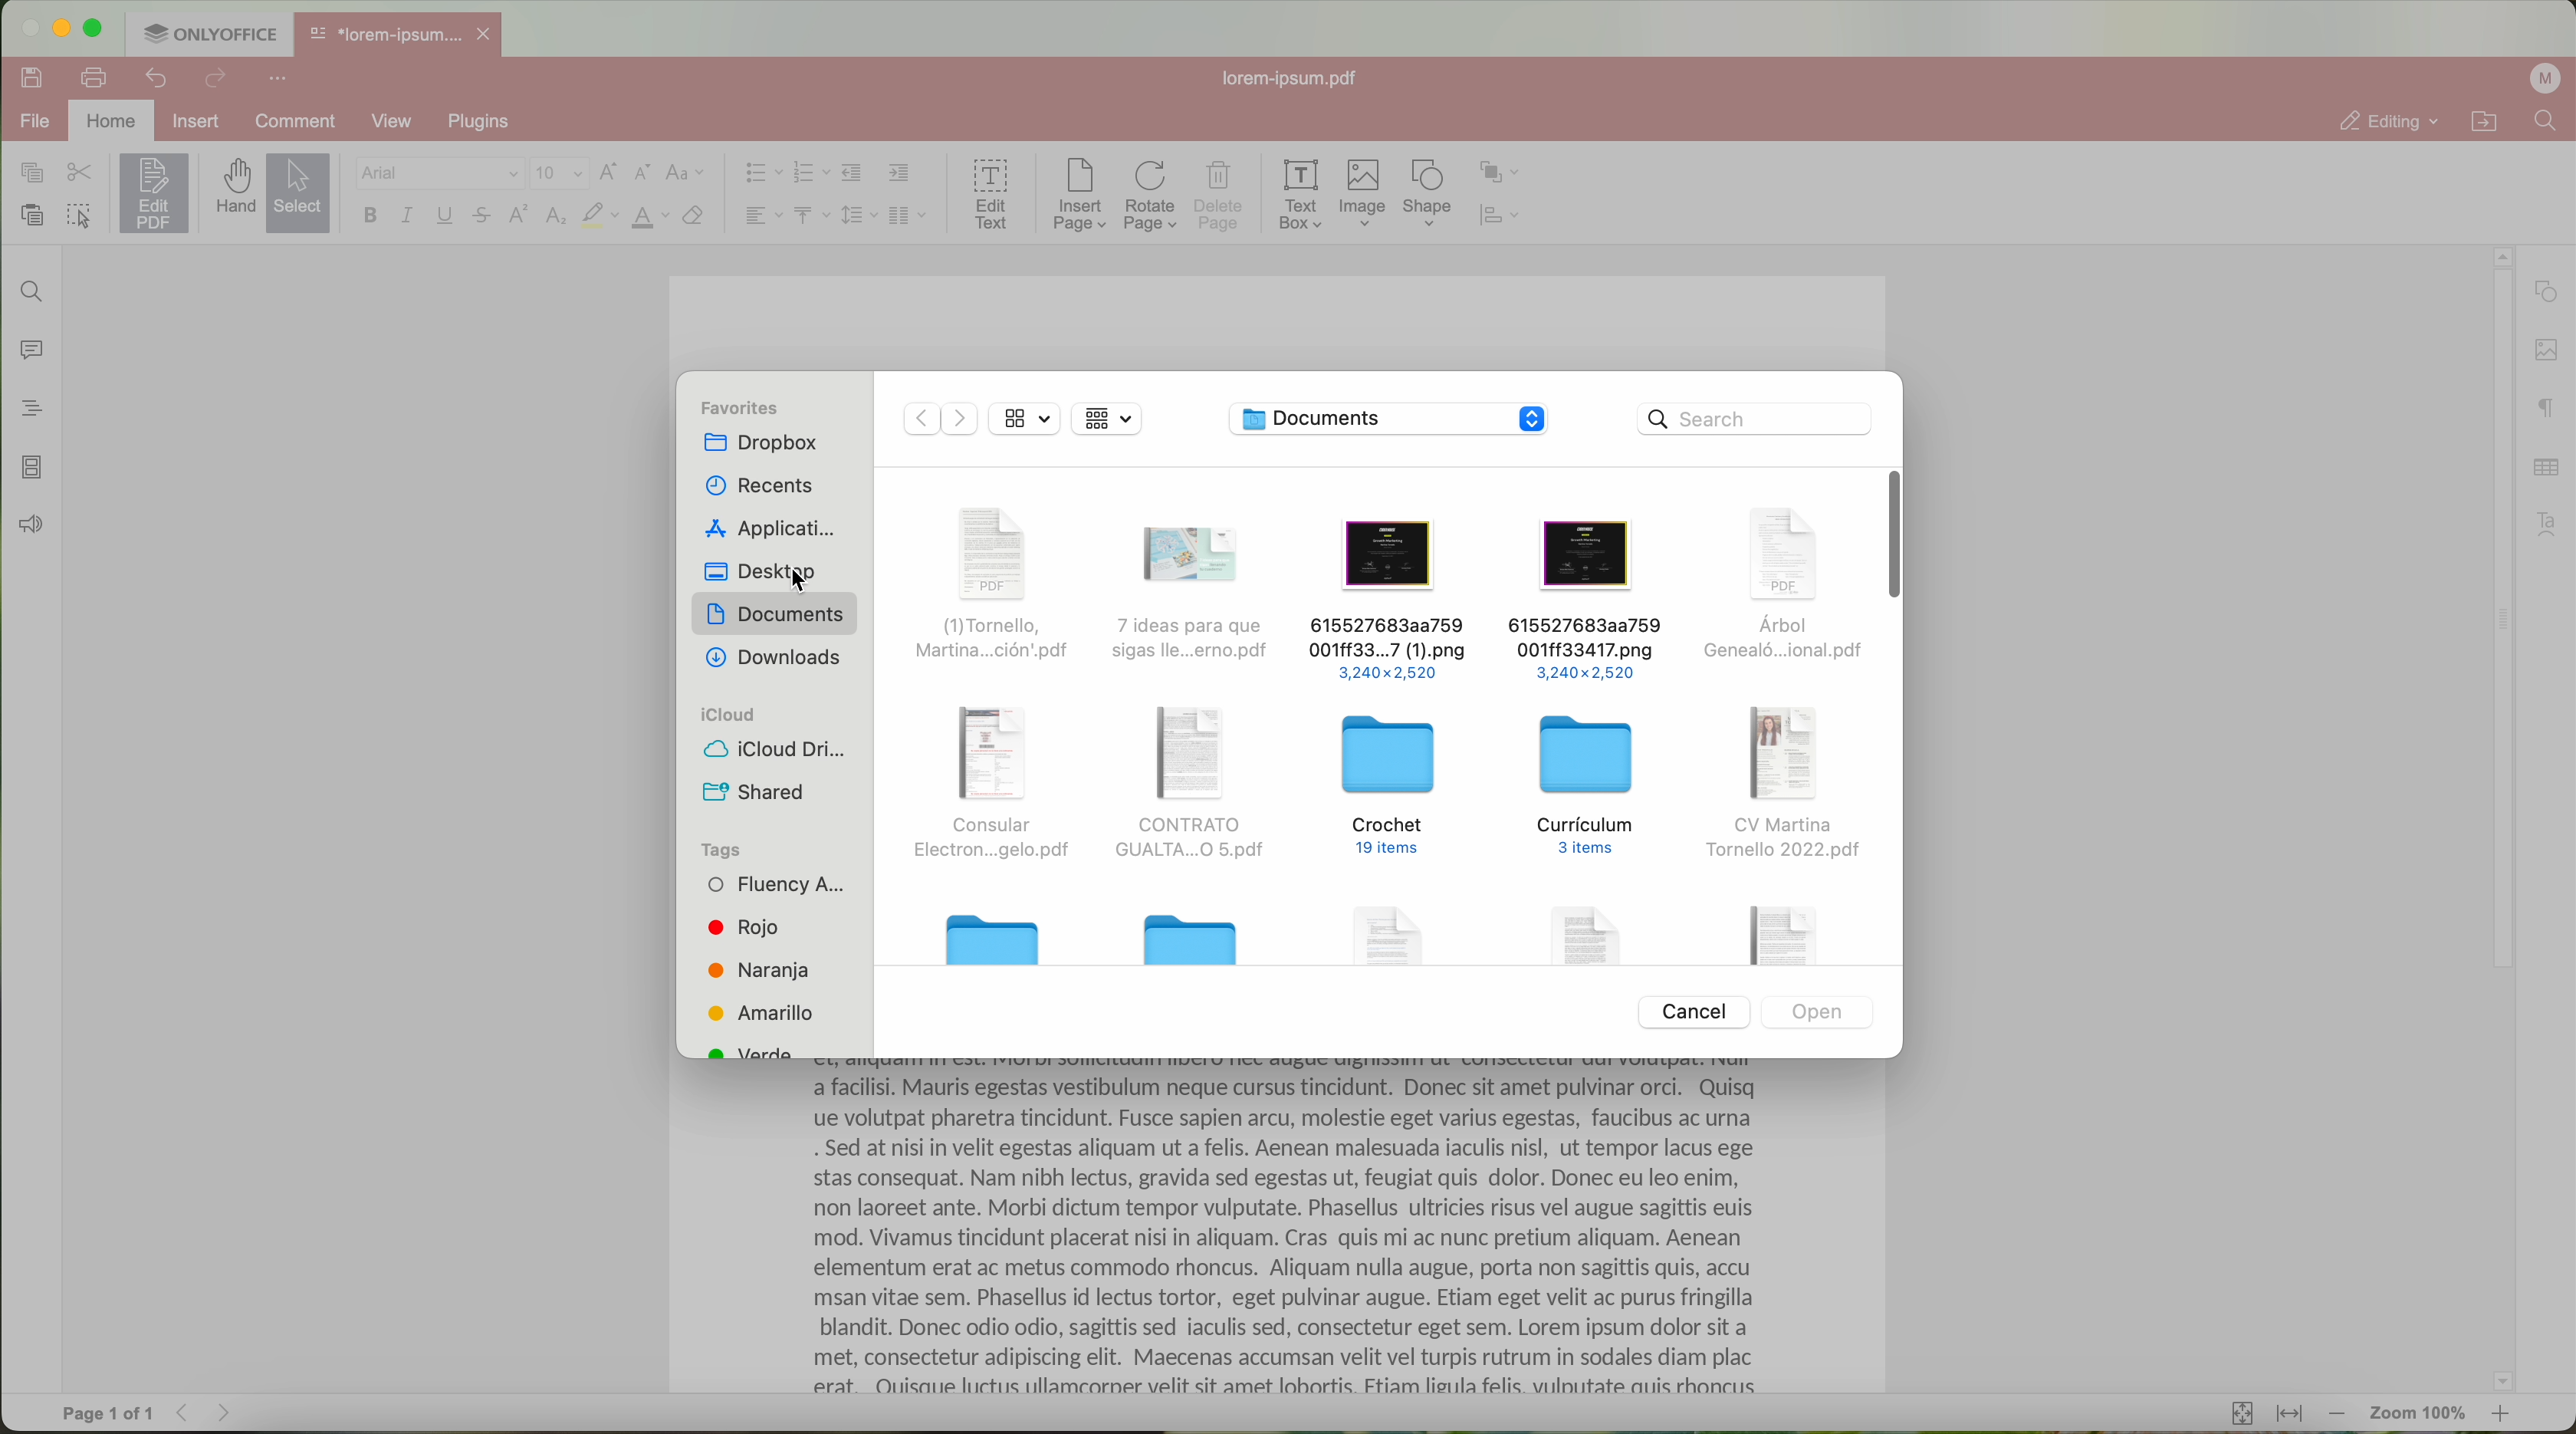 This screenshot has width=2576, height=1434. What do you see at coordinates (30, 467) in the screenshot?
I see `page thumbnails` at bounding box center [30, 467].